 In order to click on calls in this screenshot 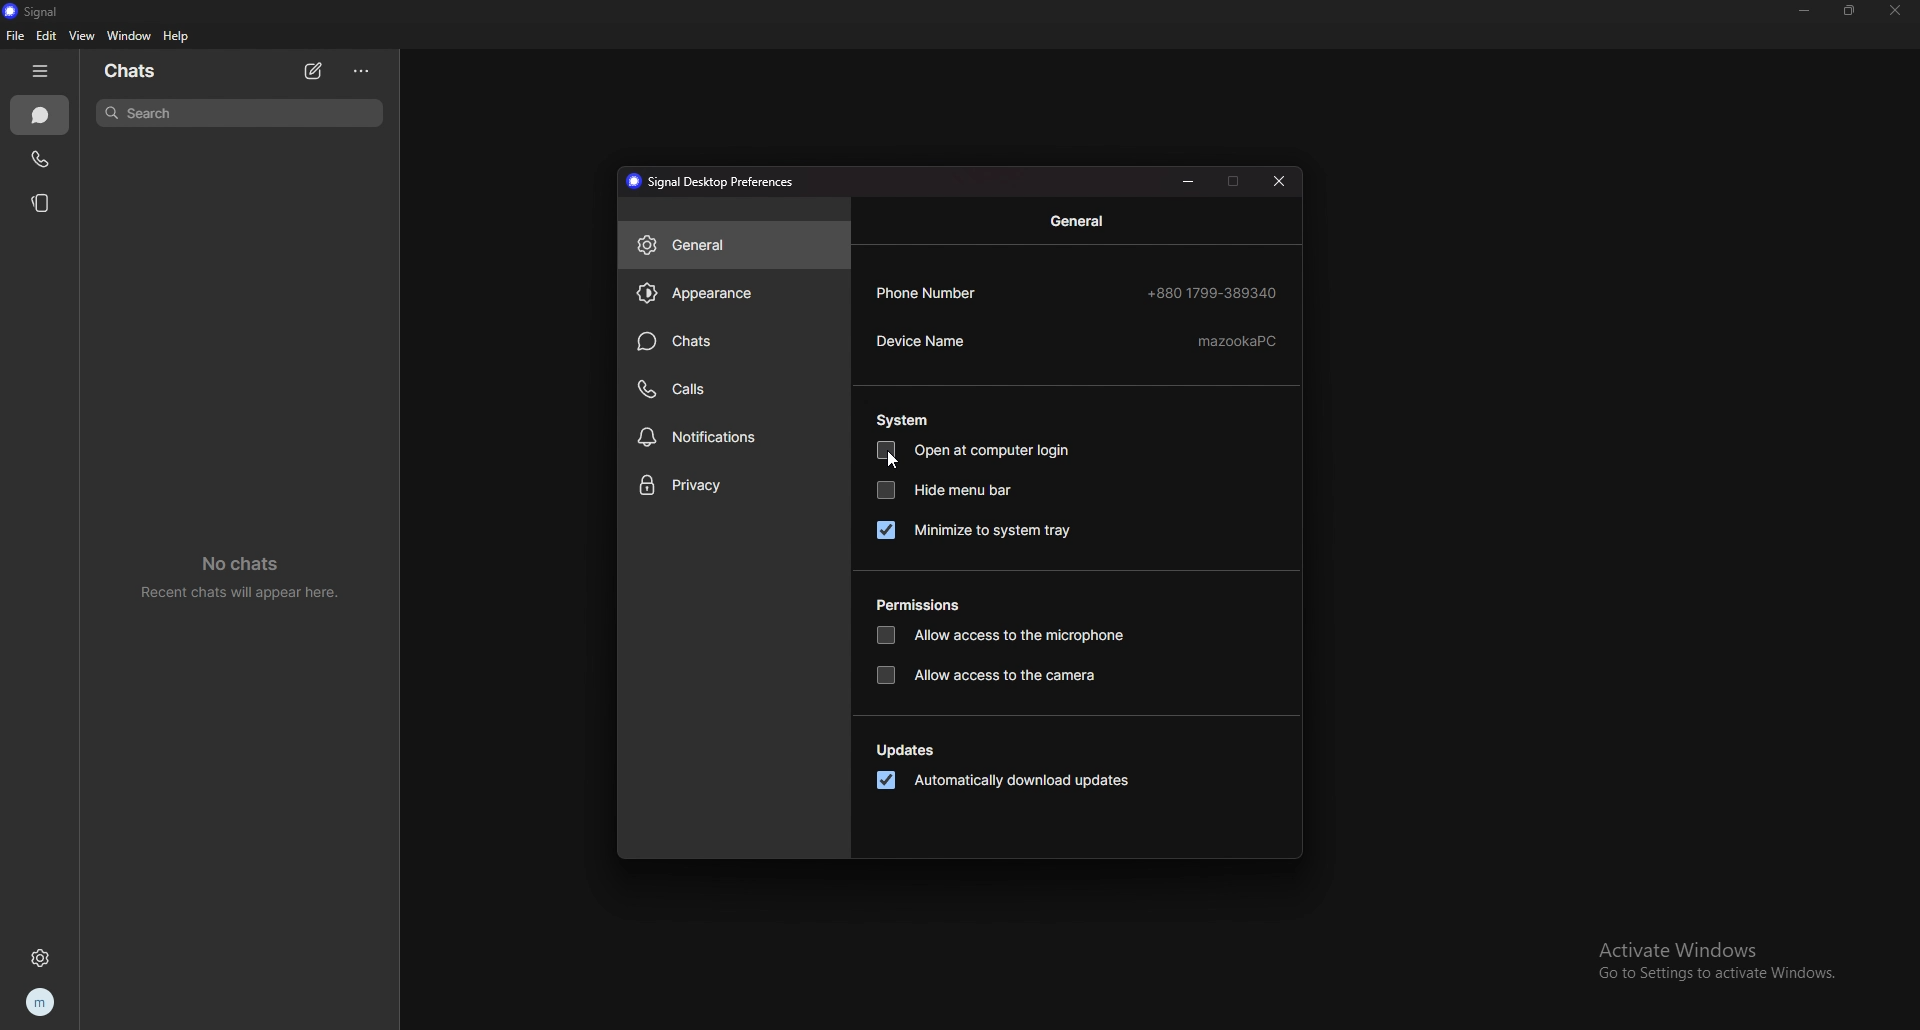, I will do `click(736, 387)`.